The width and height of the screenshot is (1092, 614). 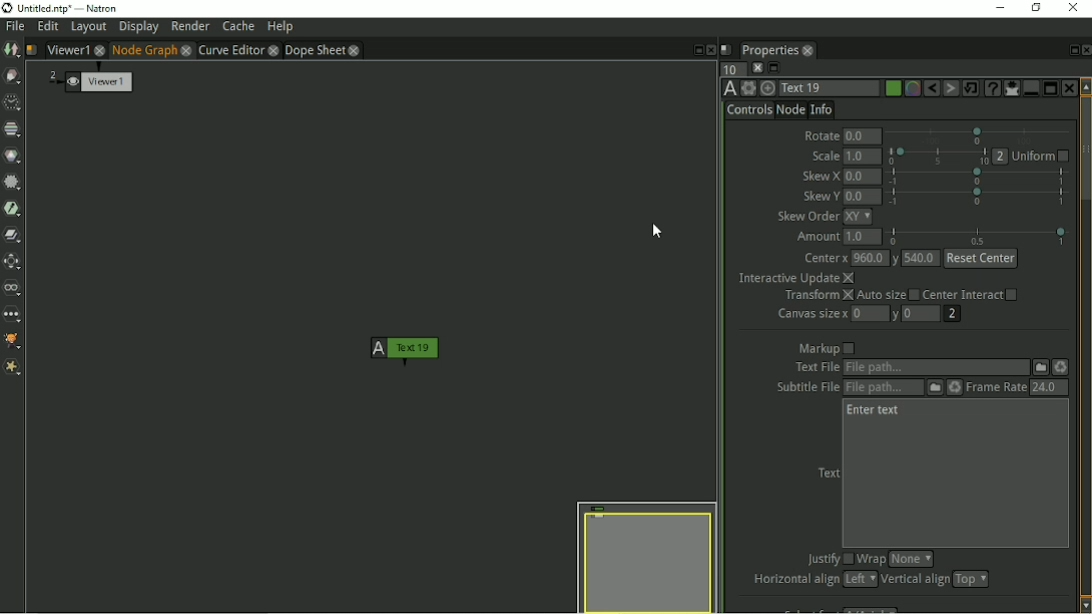 What do you see at coordinates (274, 50) in the screenshot?
I see `close` at bounding box center [274, 50].